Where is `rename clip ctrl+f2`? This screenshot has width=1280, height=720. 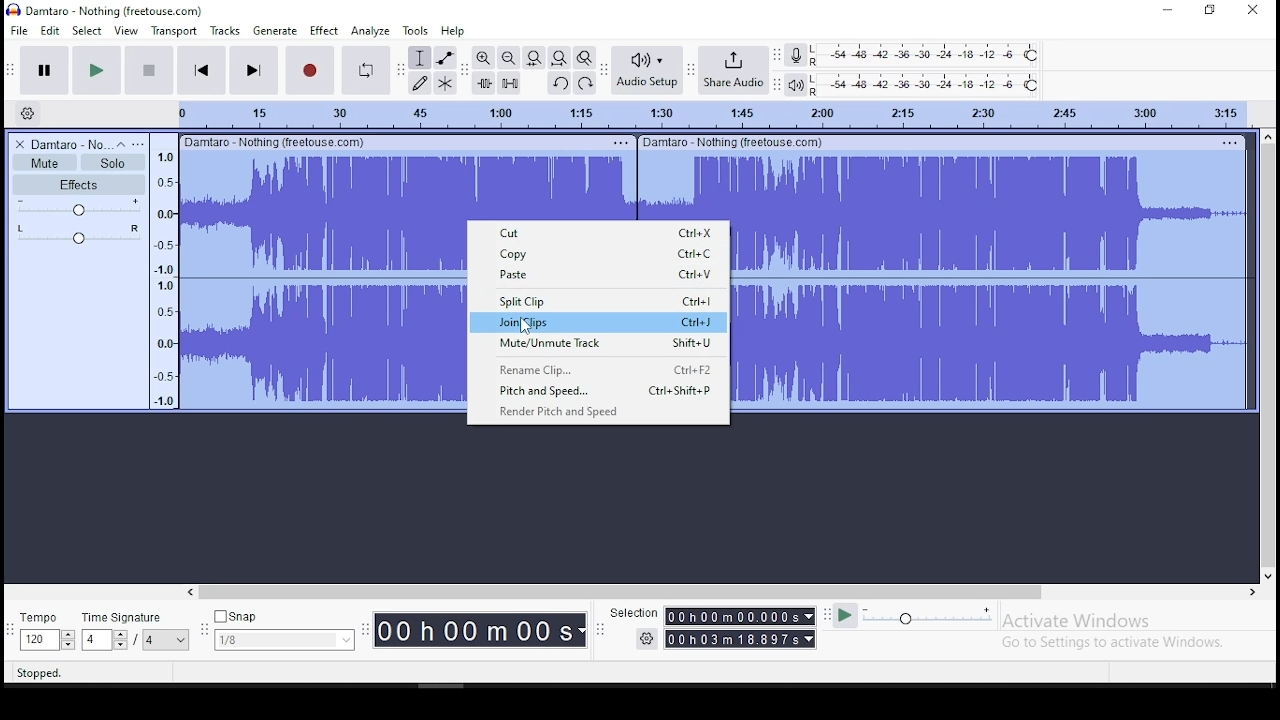 rename clip ctrl+f2 is located at coordinates (599, 371).